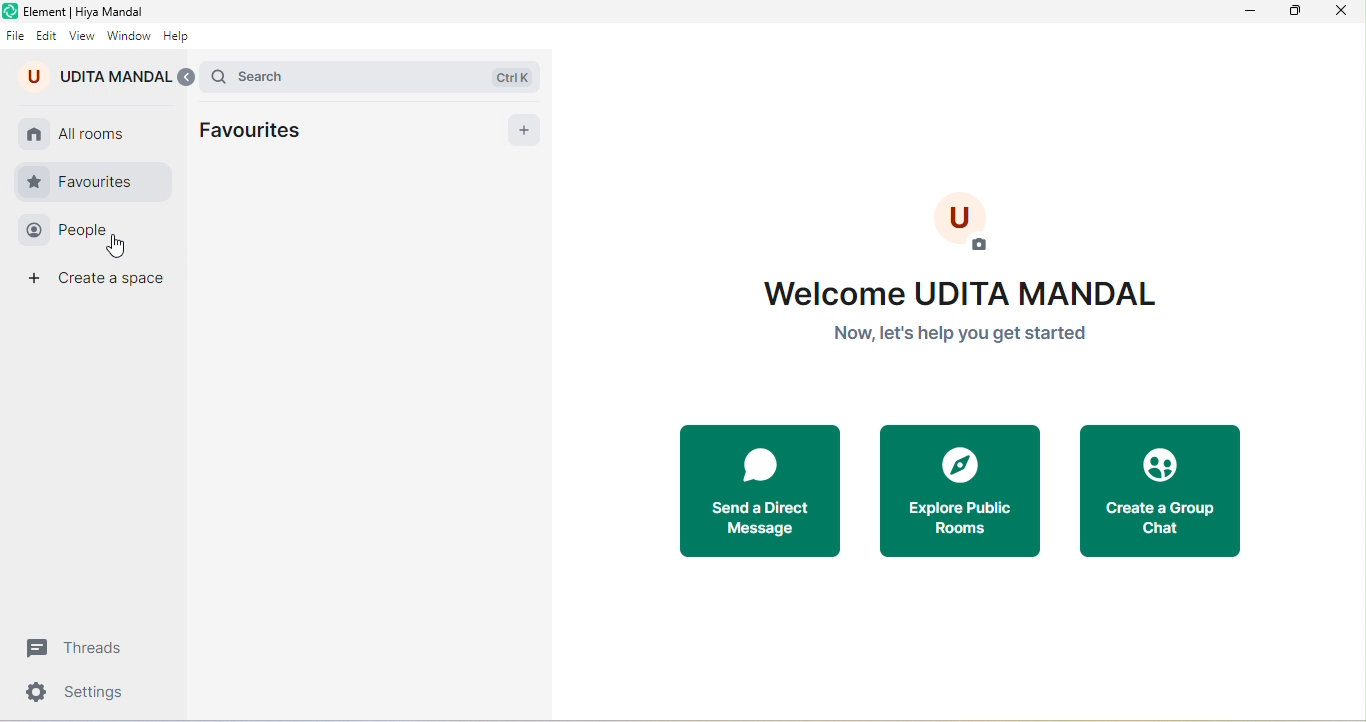 Image resolution: width=1366 pixels, height=722 pixels. I want to click on welcome Udit Mandal, so click(962, 295).